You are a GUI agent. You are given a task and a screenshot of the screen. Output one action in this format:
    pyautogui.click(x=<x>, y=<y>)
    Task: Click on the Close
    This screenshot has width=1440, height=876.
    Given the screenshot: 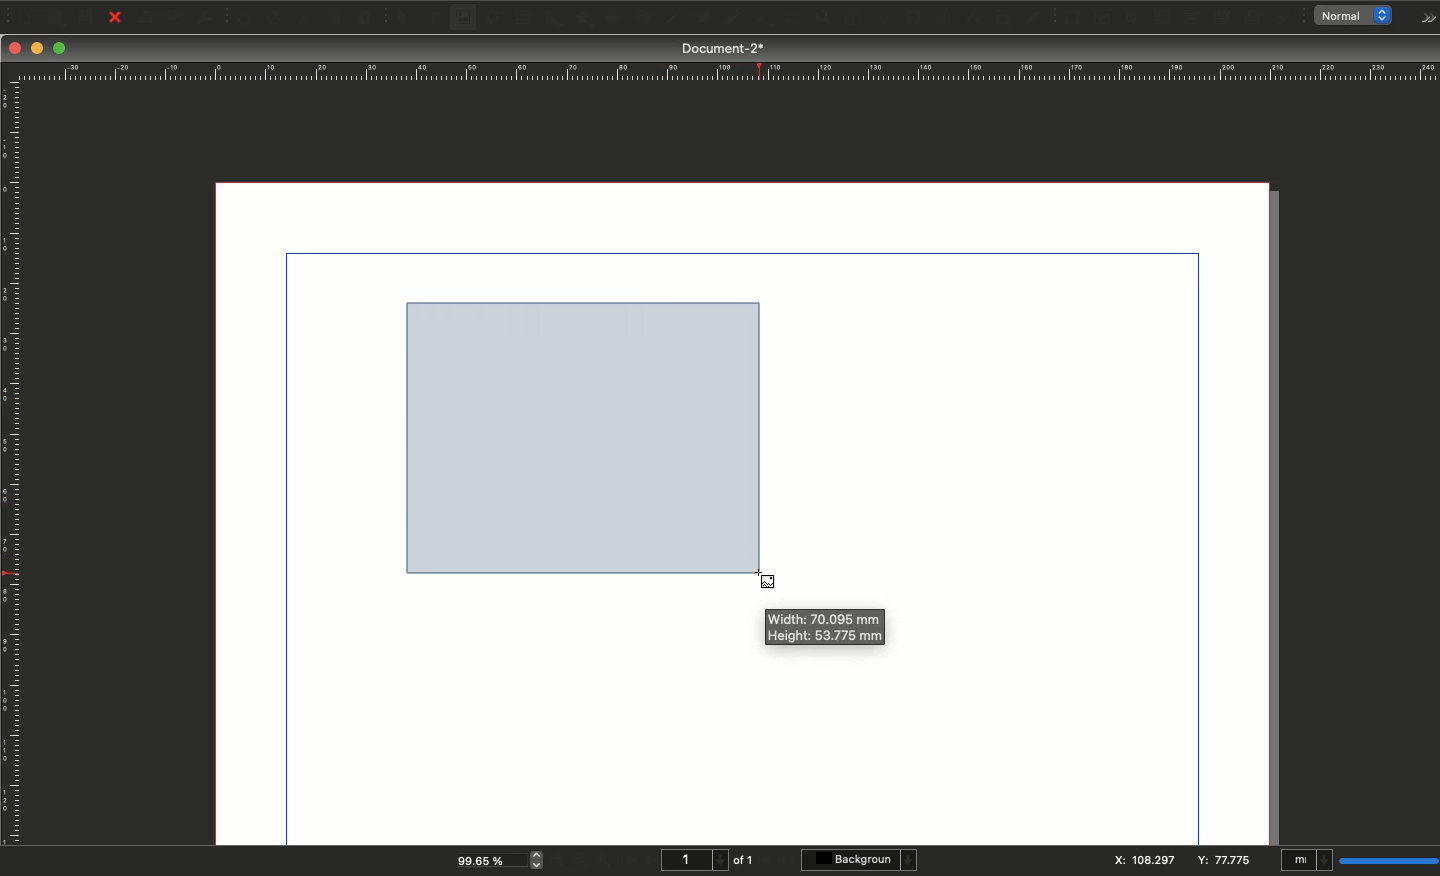 What is the action you would take?
    pyautogui.click(x=15, y=48)
    